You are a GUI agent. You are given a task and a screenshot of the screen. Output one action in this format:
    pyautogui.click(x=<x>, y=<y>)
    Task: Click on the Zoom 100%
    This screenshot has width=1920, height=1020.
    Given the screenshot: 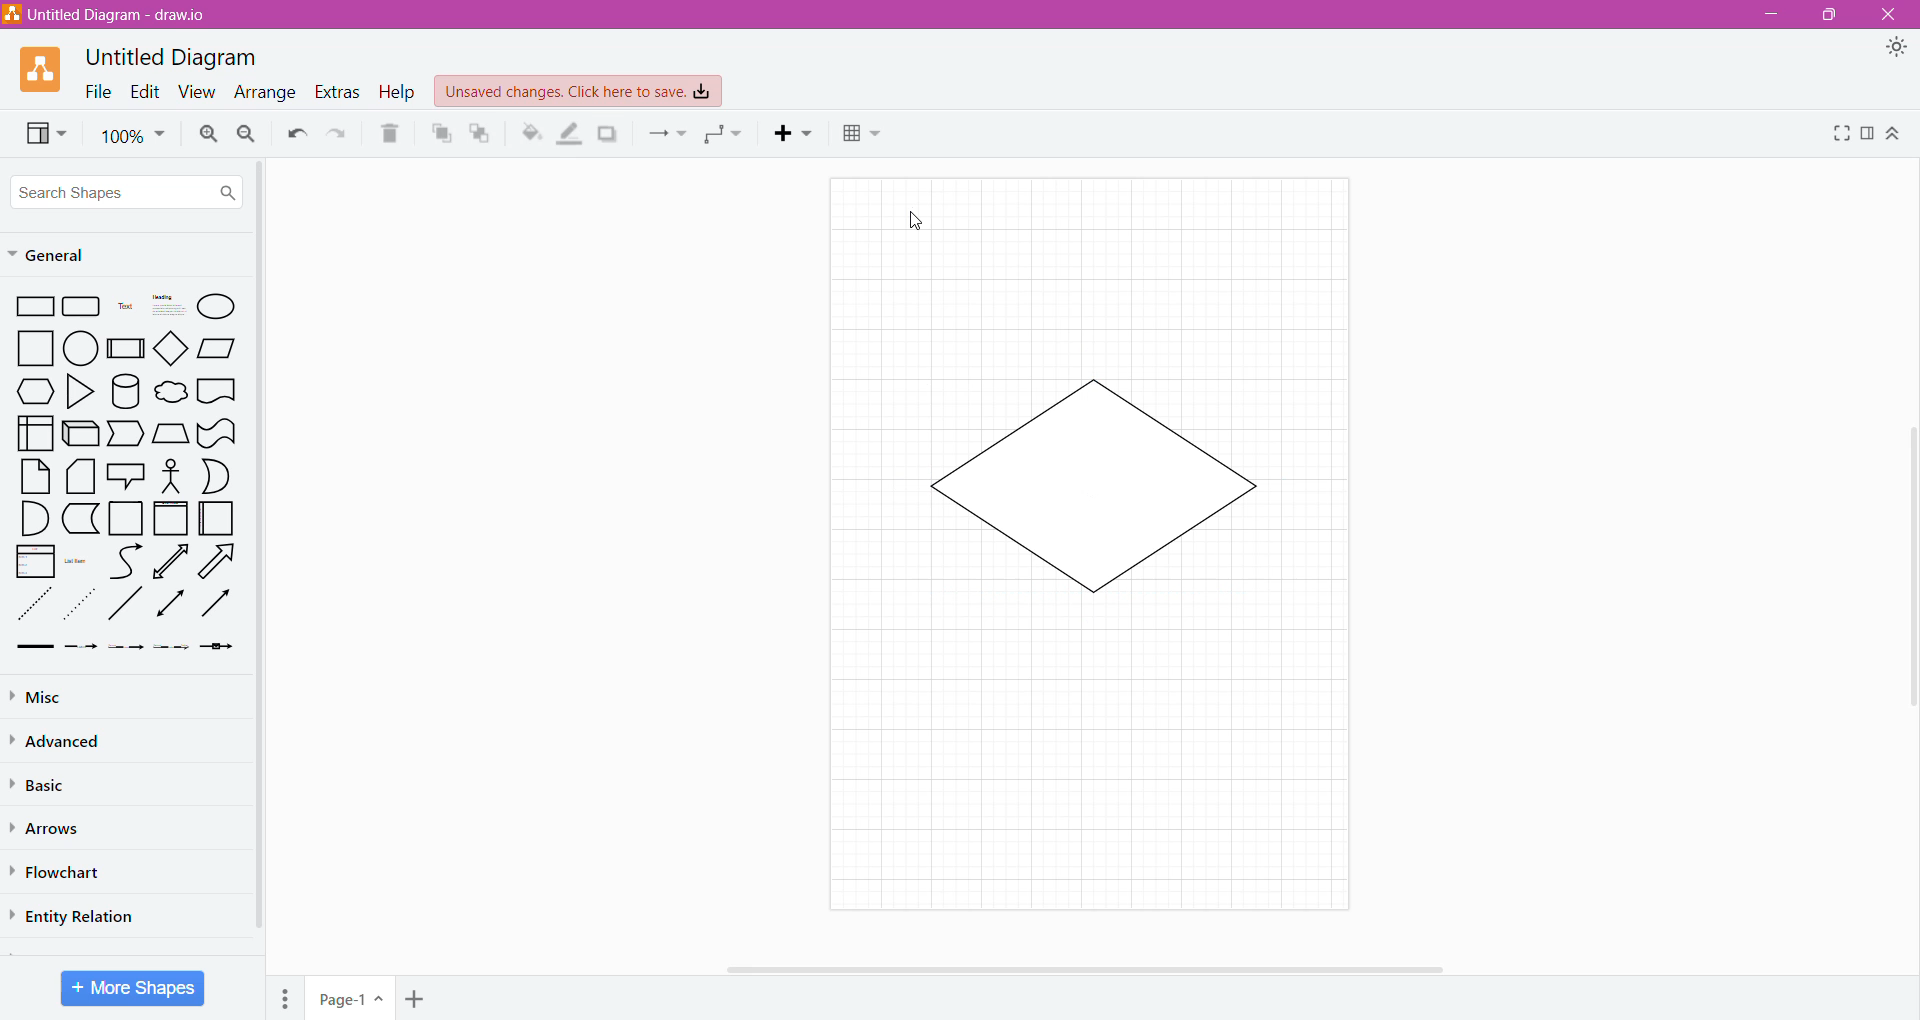 What is the action you would take?
    pyautogui.click(x=133, y=136)
    